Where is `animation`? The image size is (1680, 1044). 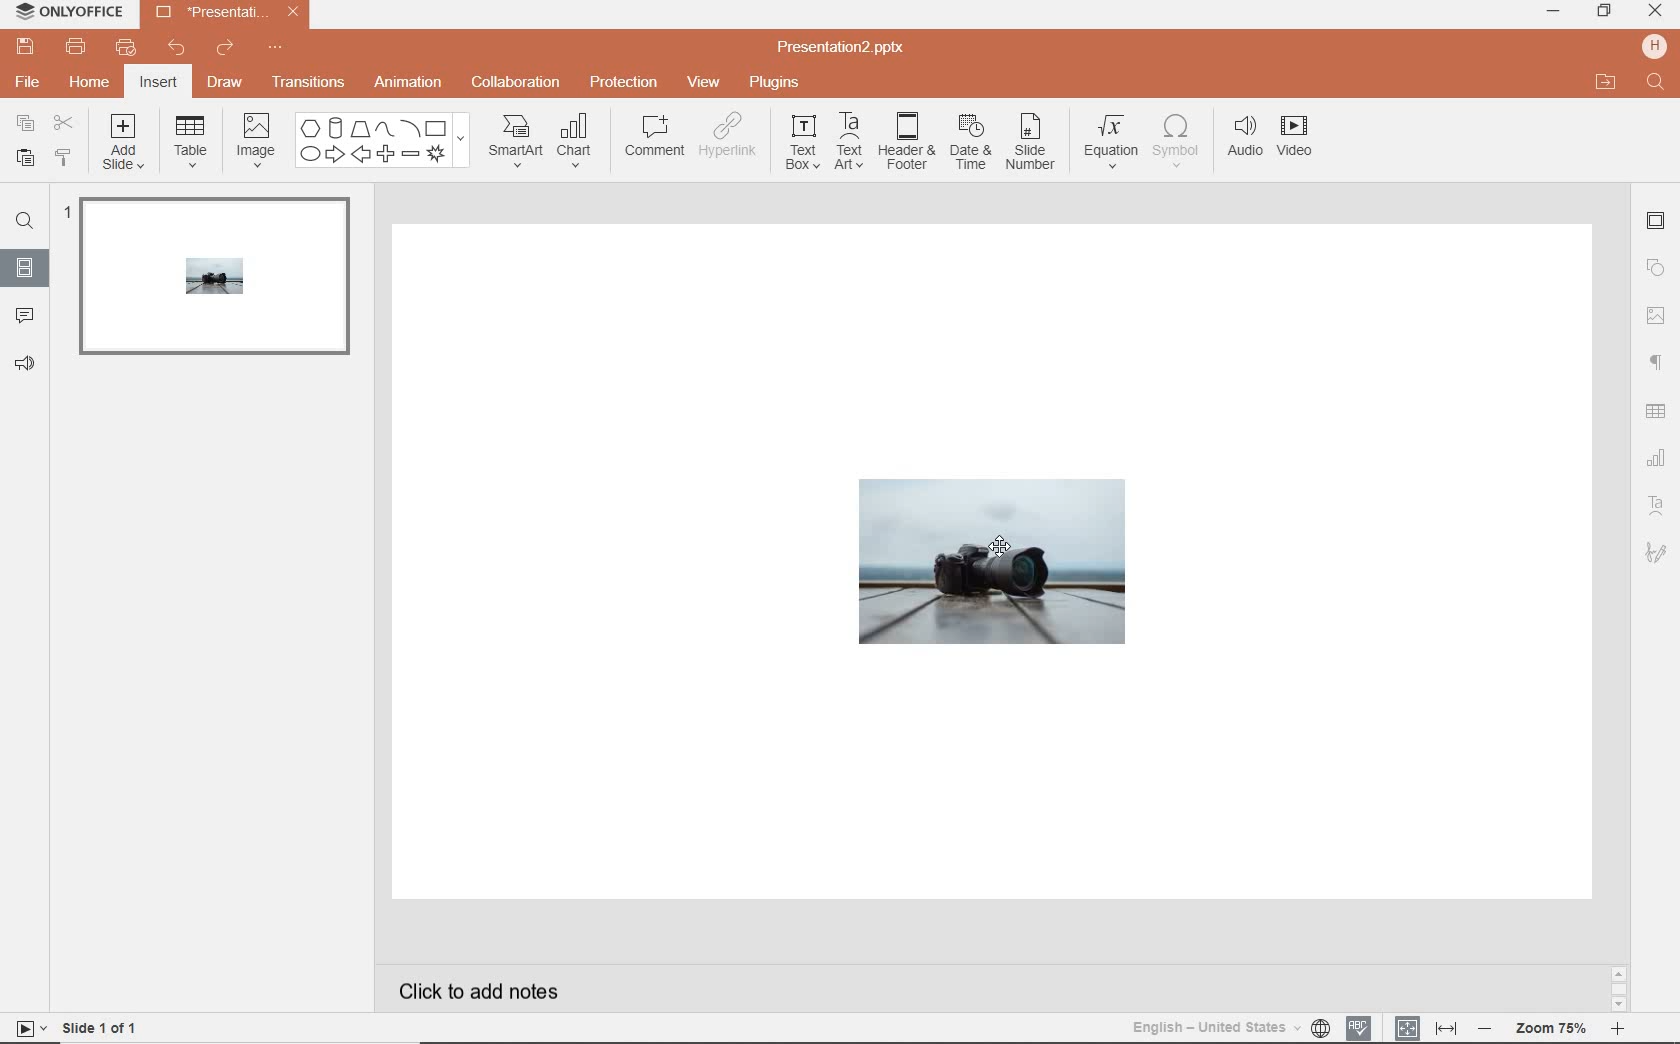
animation is located at coordinates (409, 83).